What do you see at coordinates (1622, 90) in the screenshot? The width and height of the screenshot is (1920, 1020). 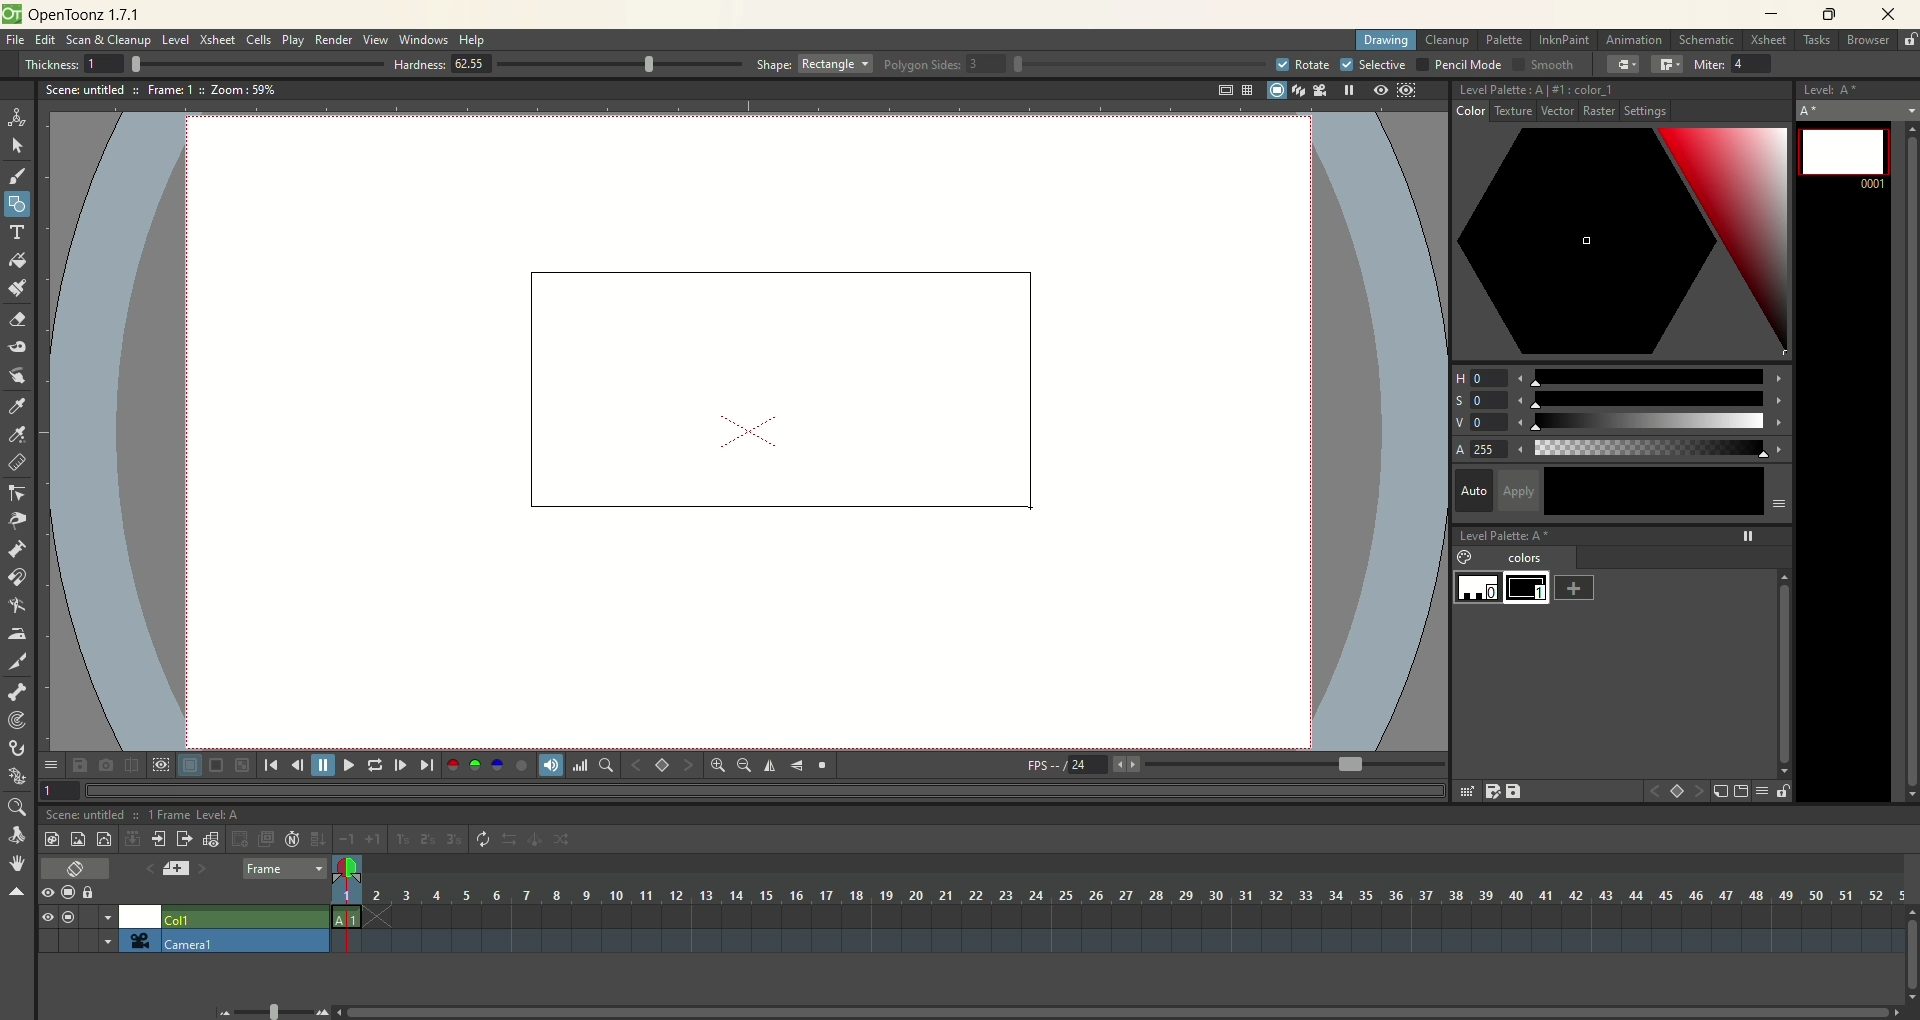 I see `cleanup palette` at bounding box center [1622, 90].